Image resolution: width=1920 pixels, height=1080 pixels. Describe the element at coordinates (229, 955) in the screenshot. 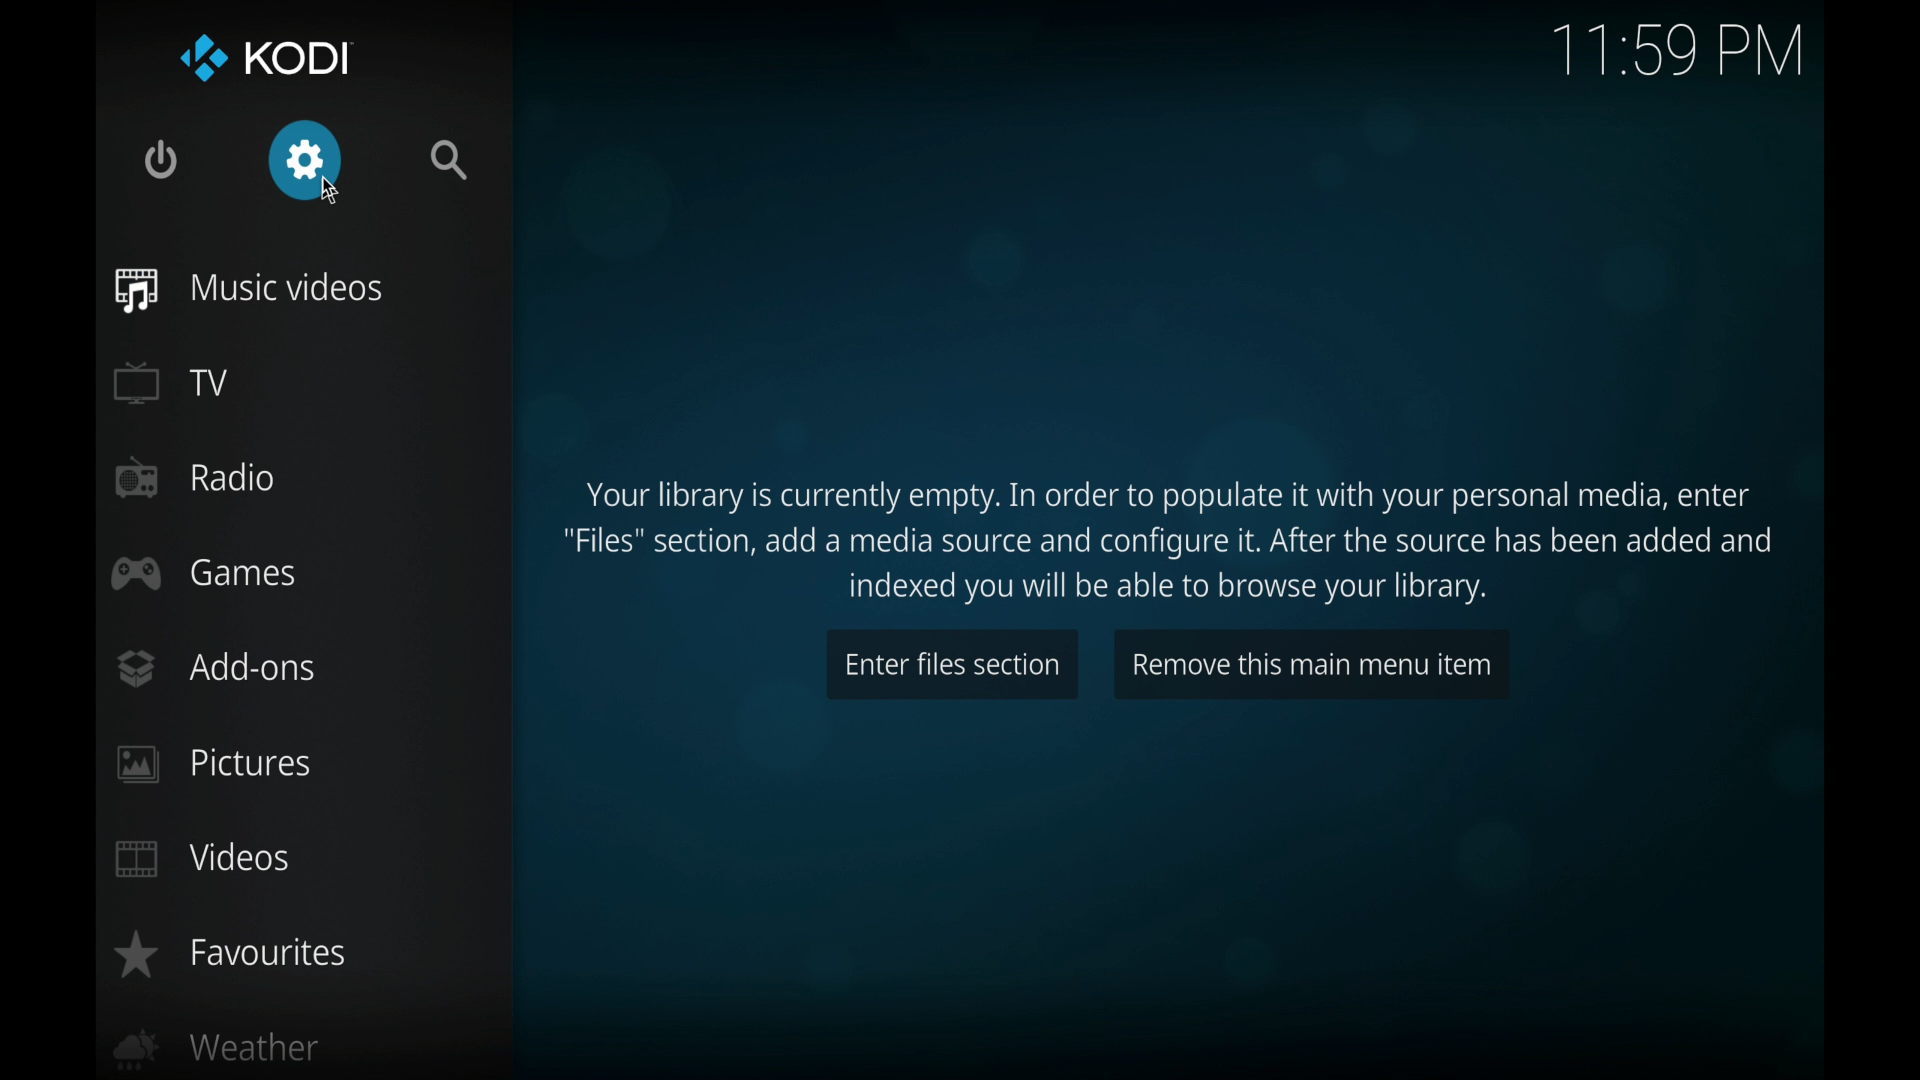

I see `favorites` at that location.